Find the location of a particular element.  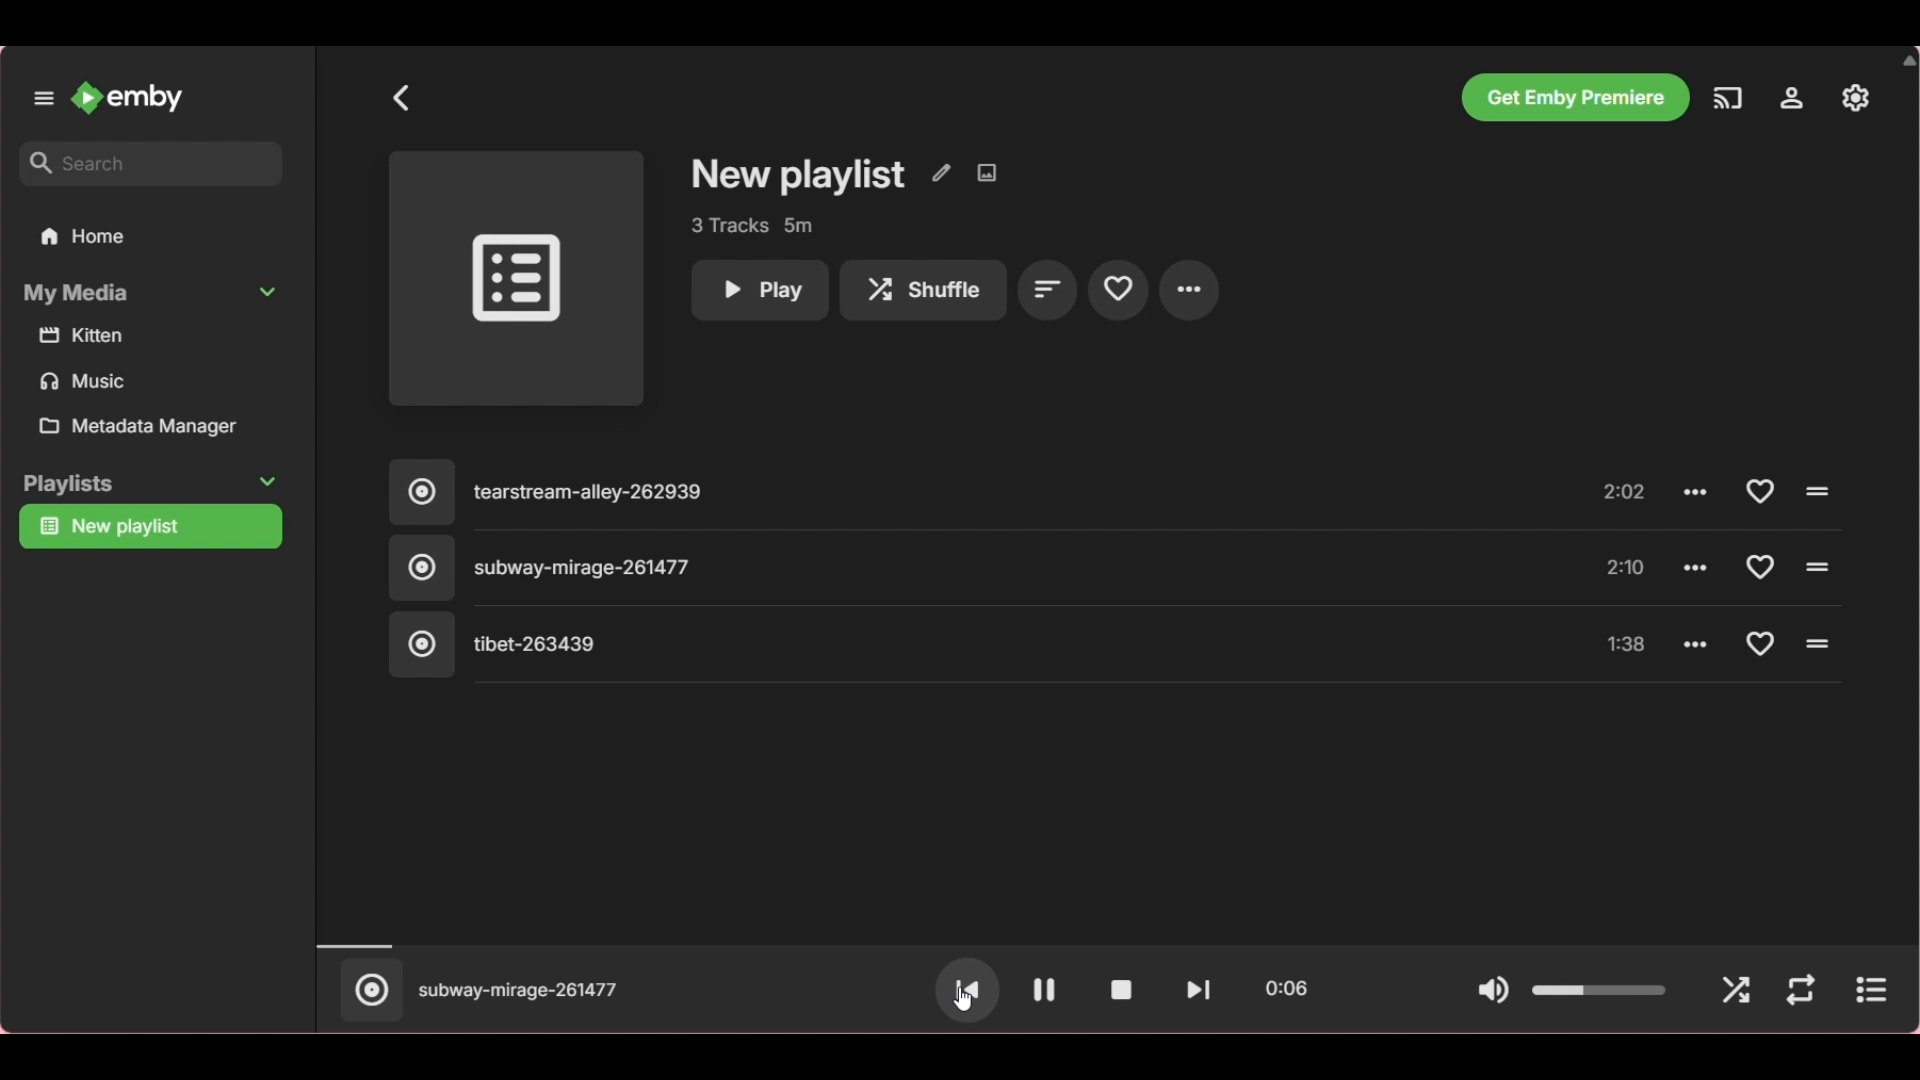

Go to home is located at coordinates (127, 98).